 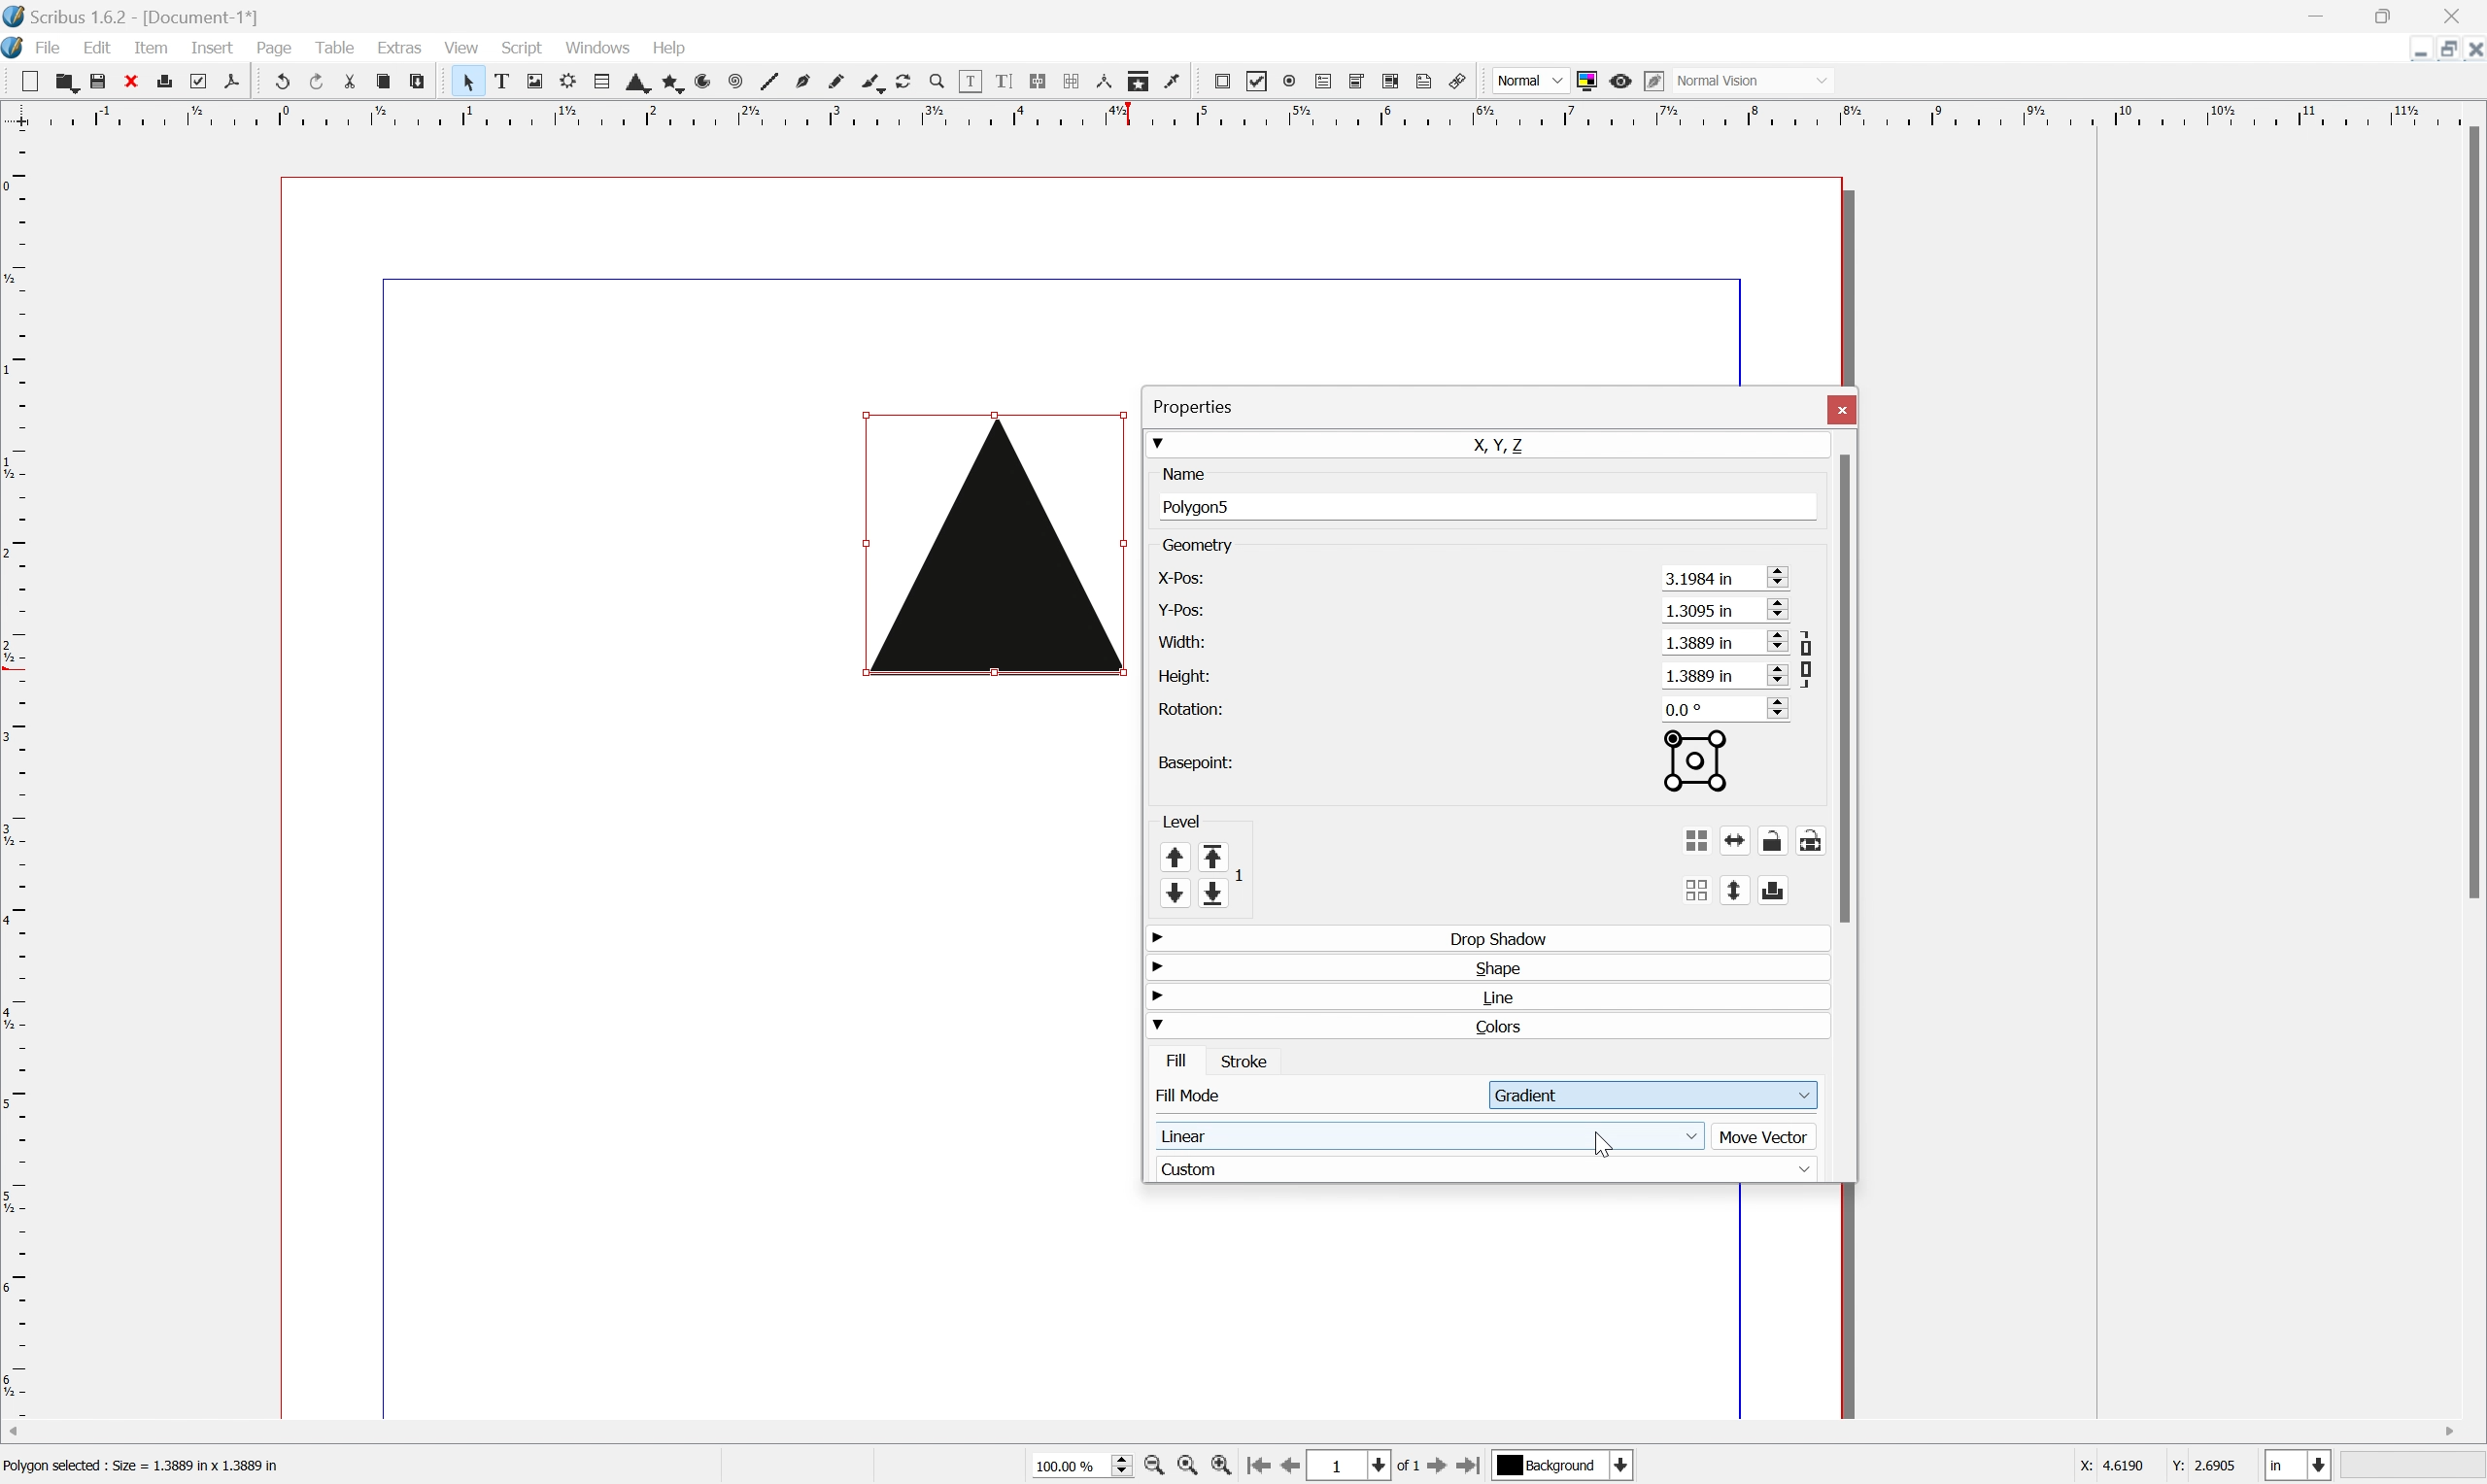 What do you see at coordinates (1426, 82) in the screenshot?
I see `Text annotation` at bounding box center [1426, 82].